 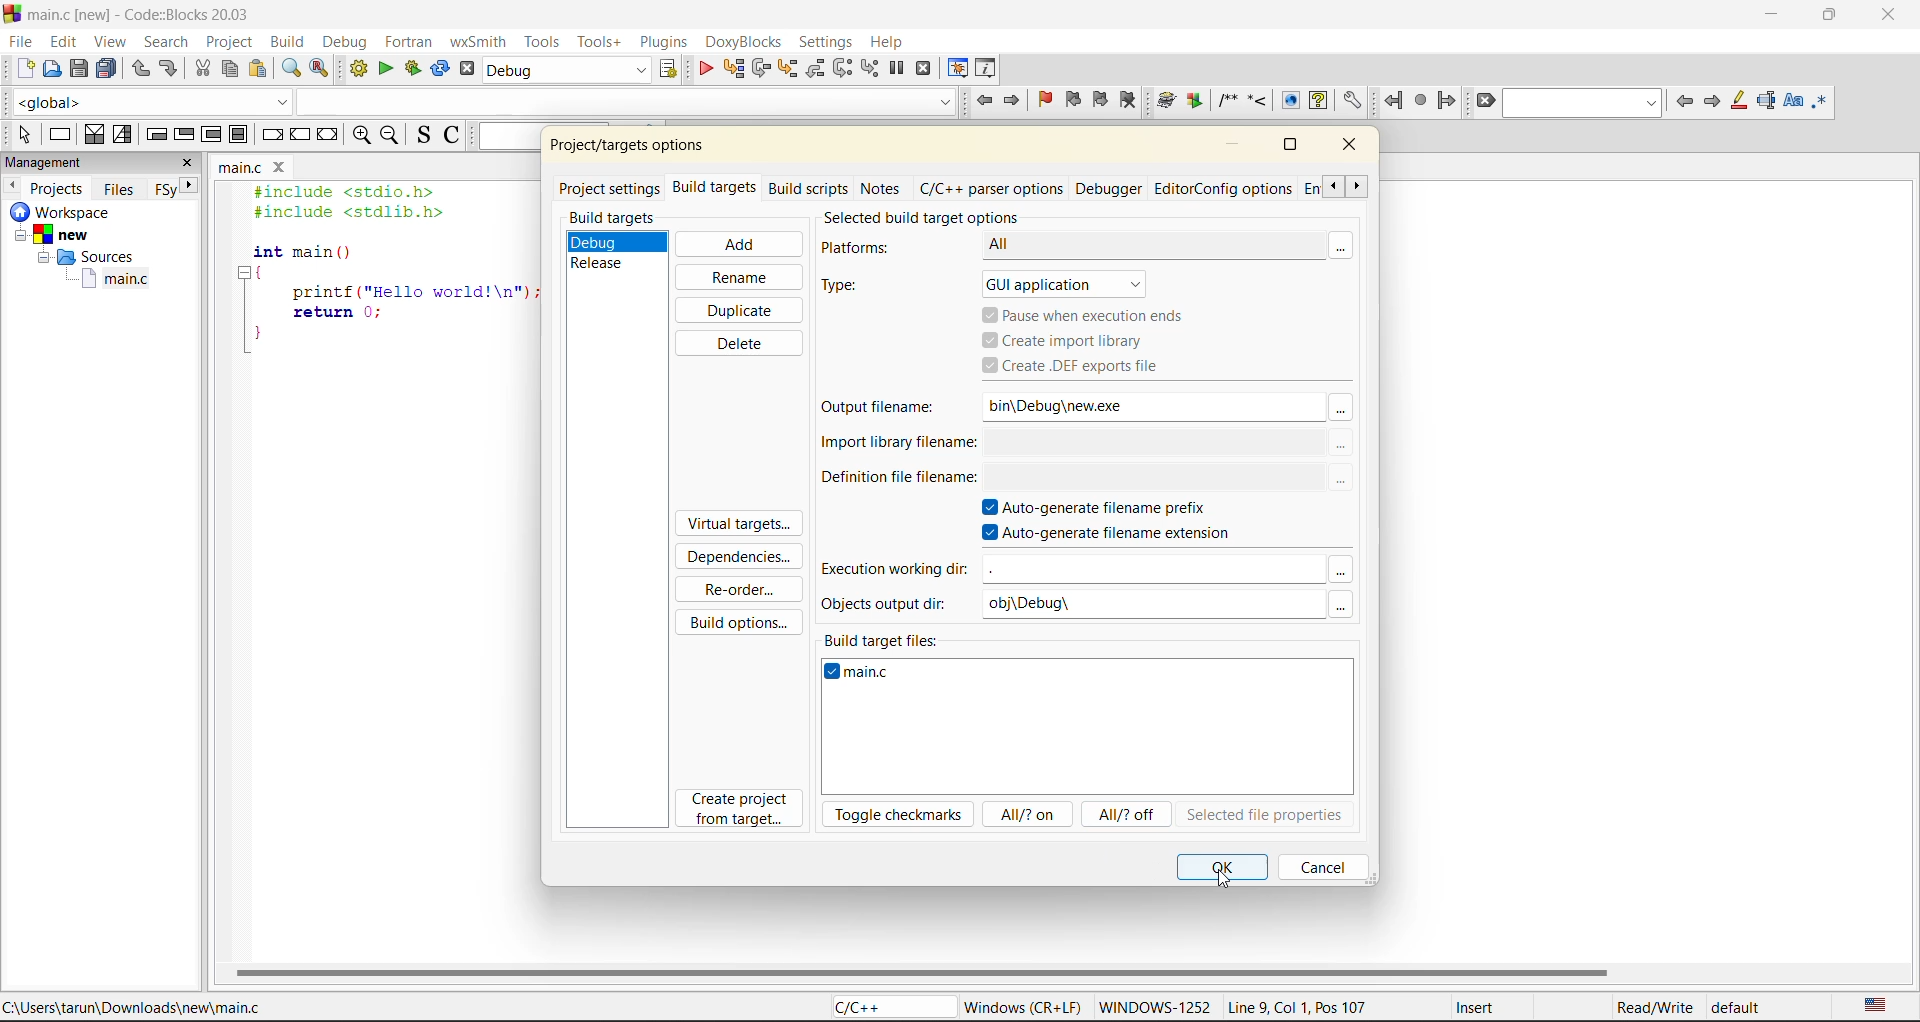 I want to click on more, so click(x=1339, y=243).